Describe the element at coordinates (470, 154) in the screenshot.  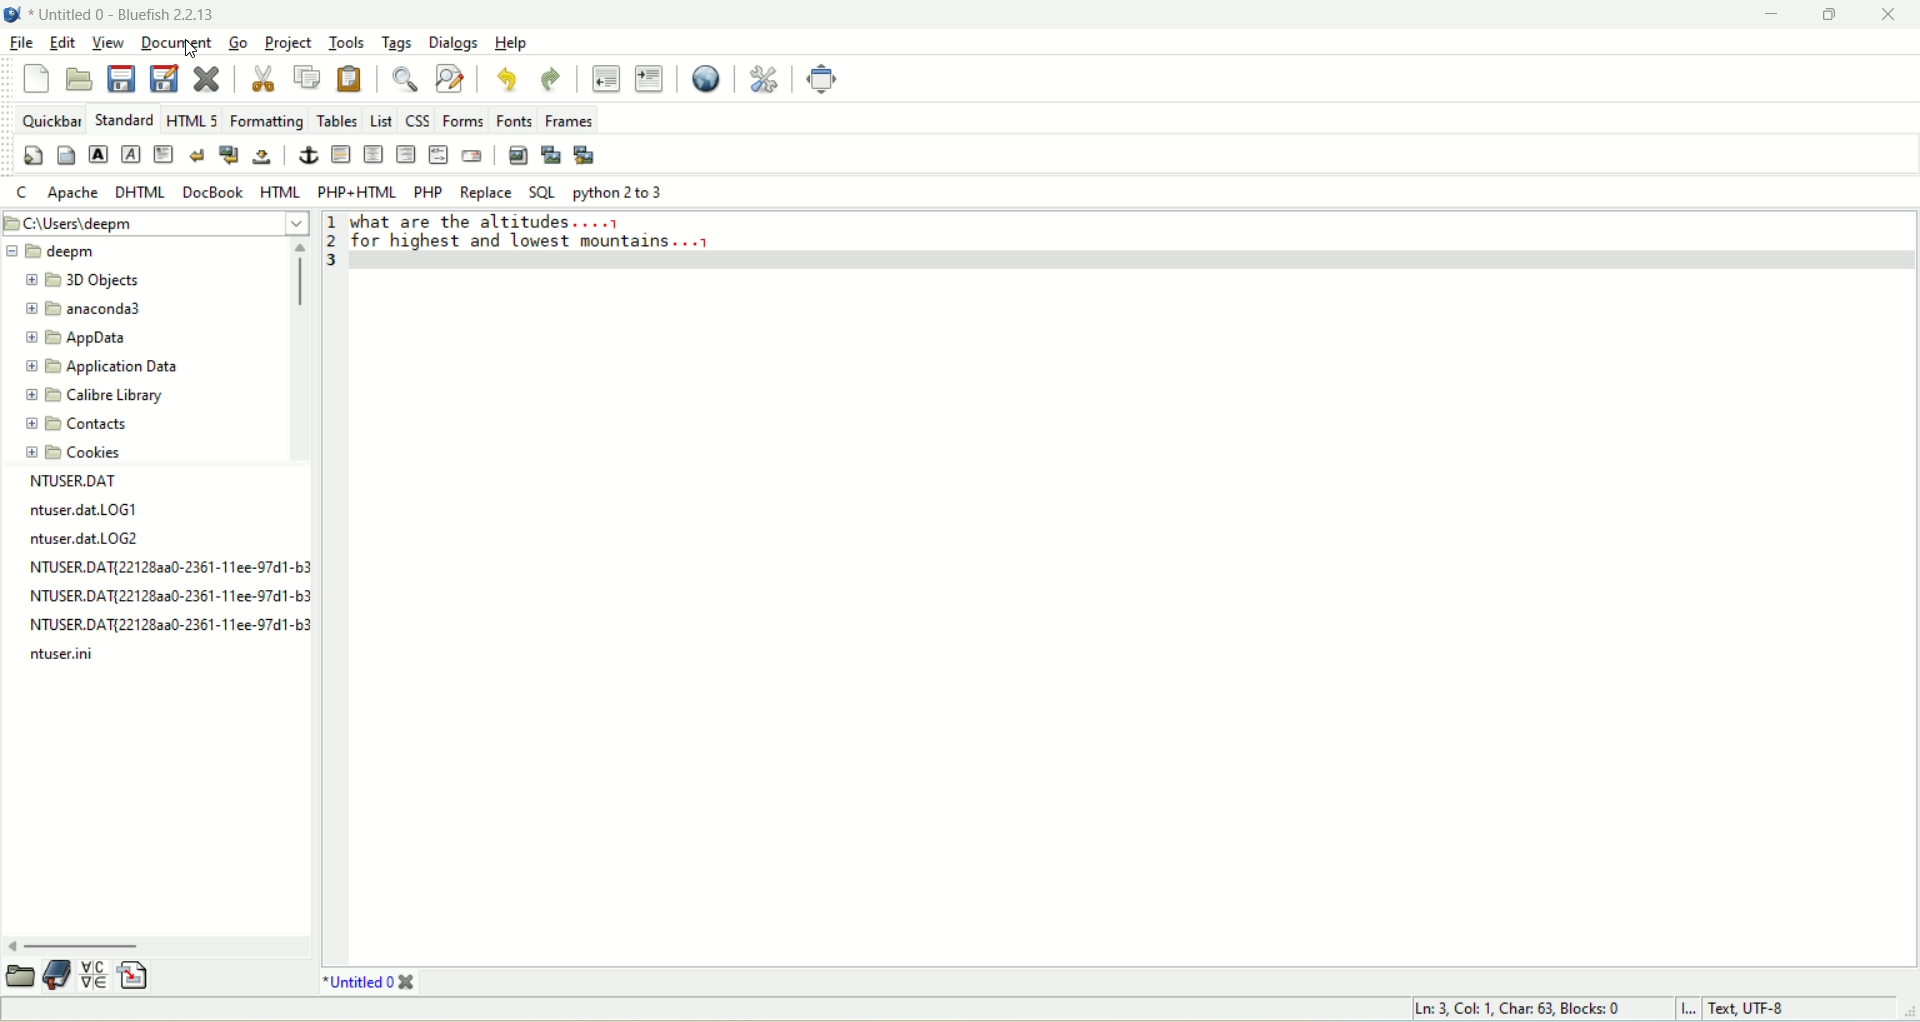
I see `email` at that location.